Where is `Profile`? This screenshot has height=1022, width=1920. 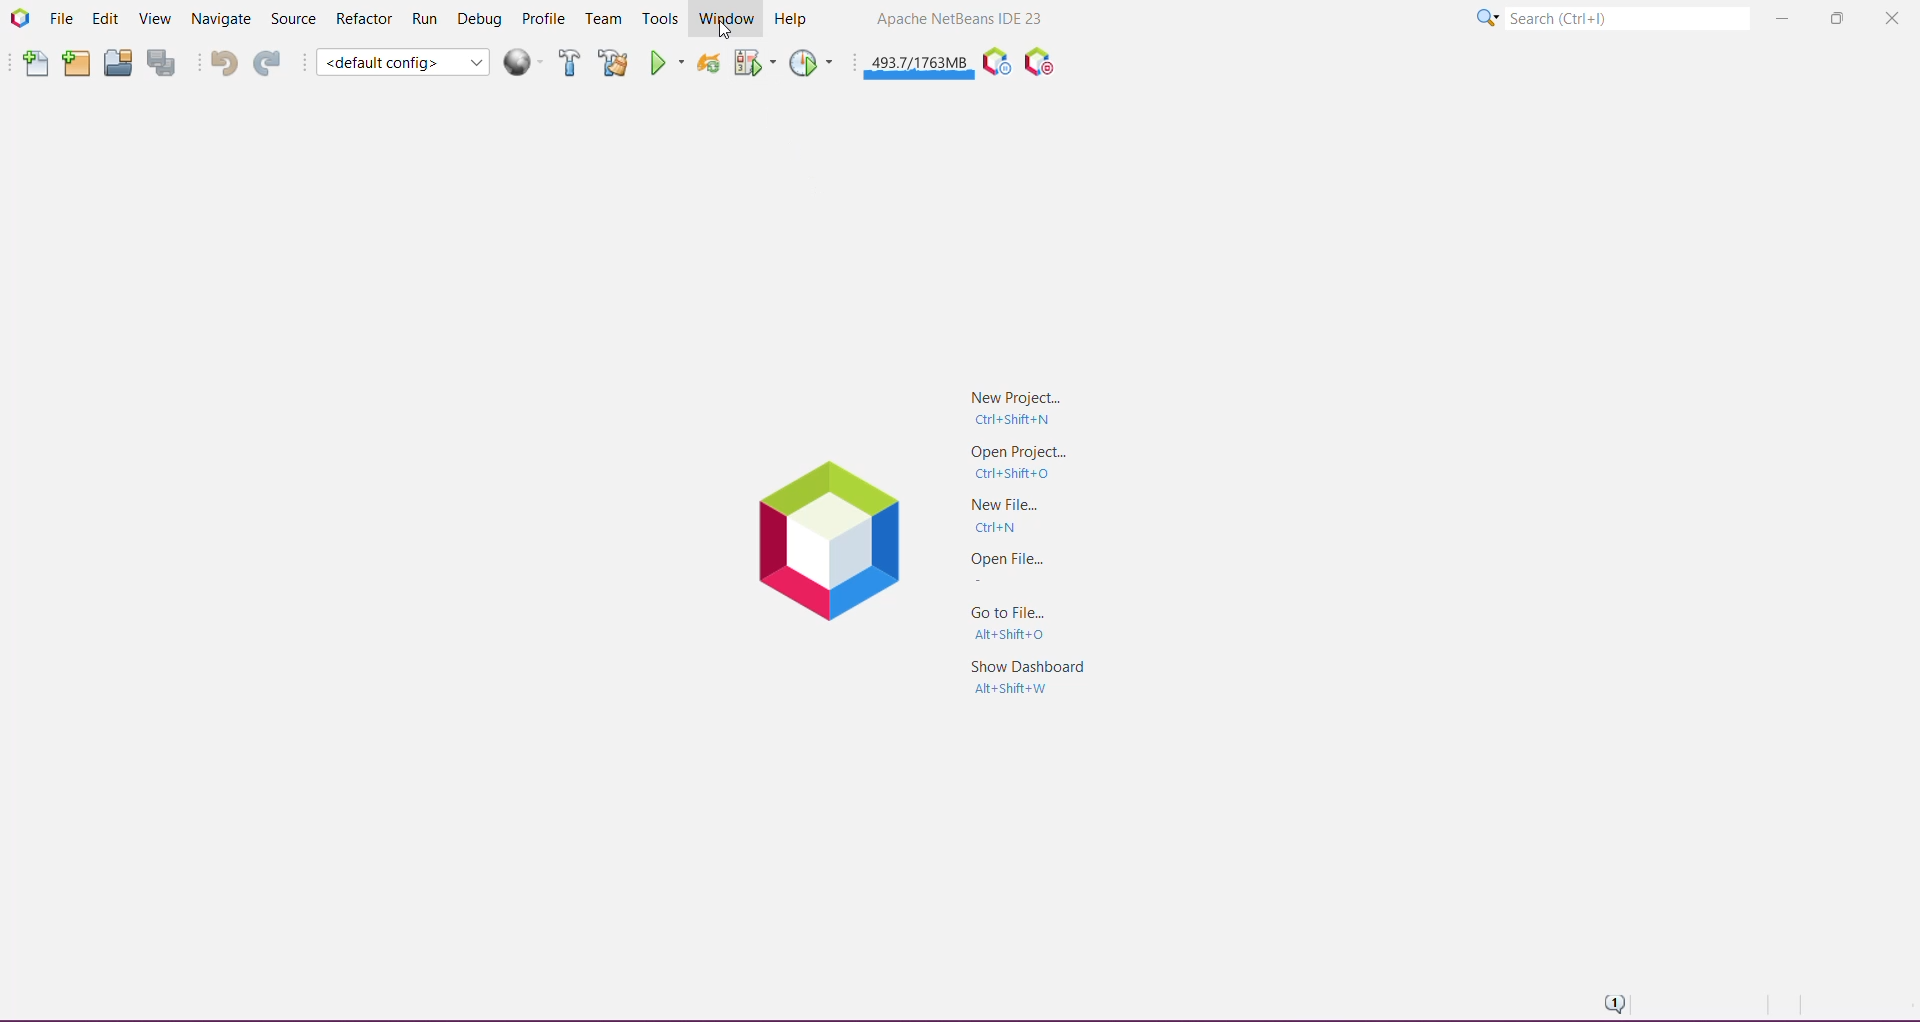 Profile is located at coordinates (545, 19).